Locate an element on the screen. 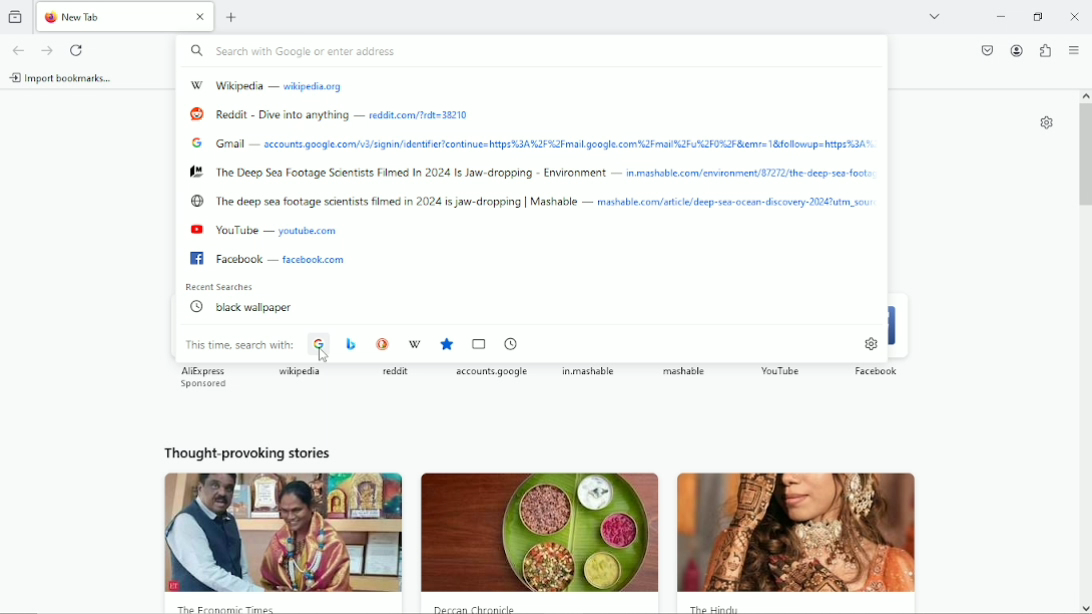  bing is located at coordinates (350, 344).